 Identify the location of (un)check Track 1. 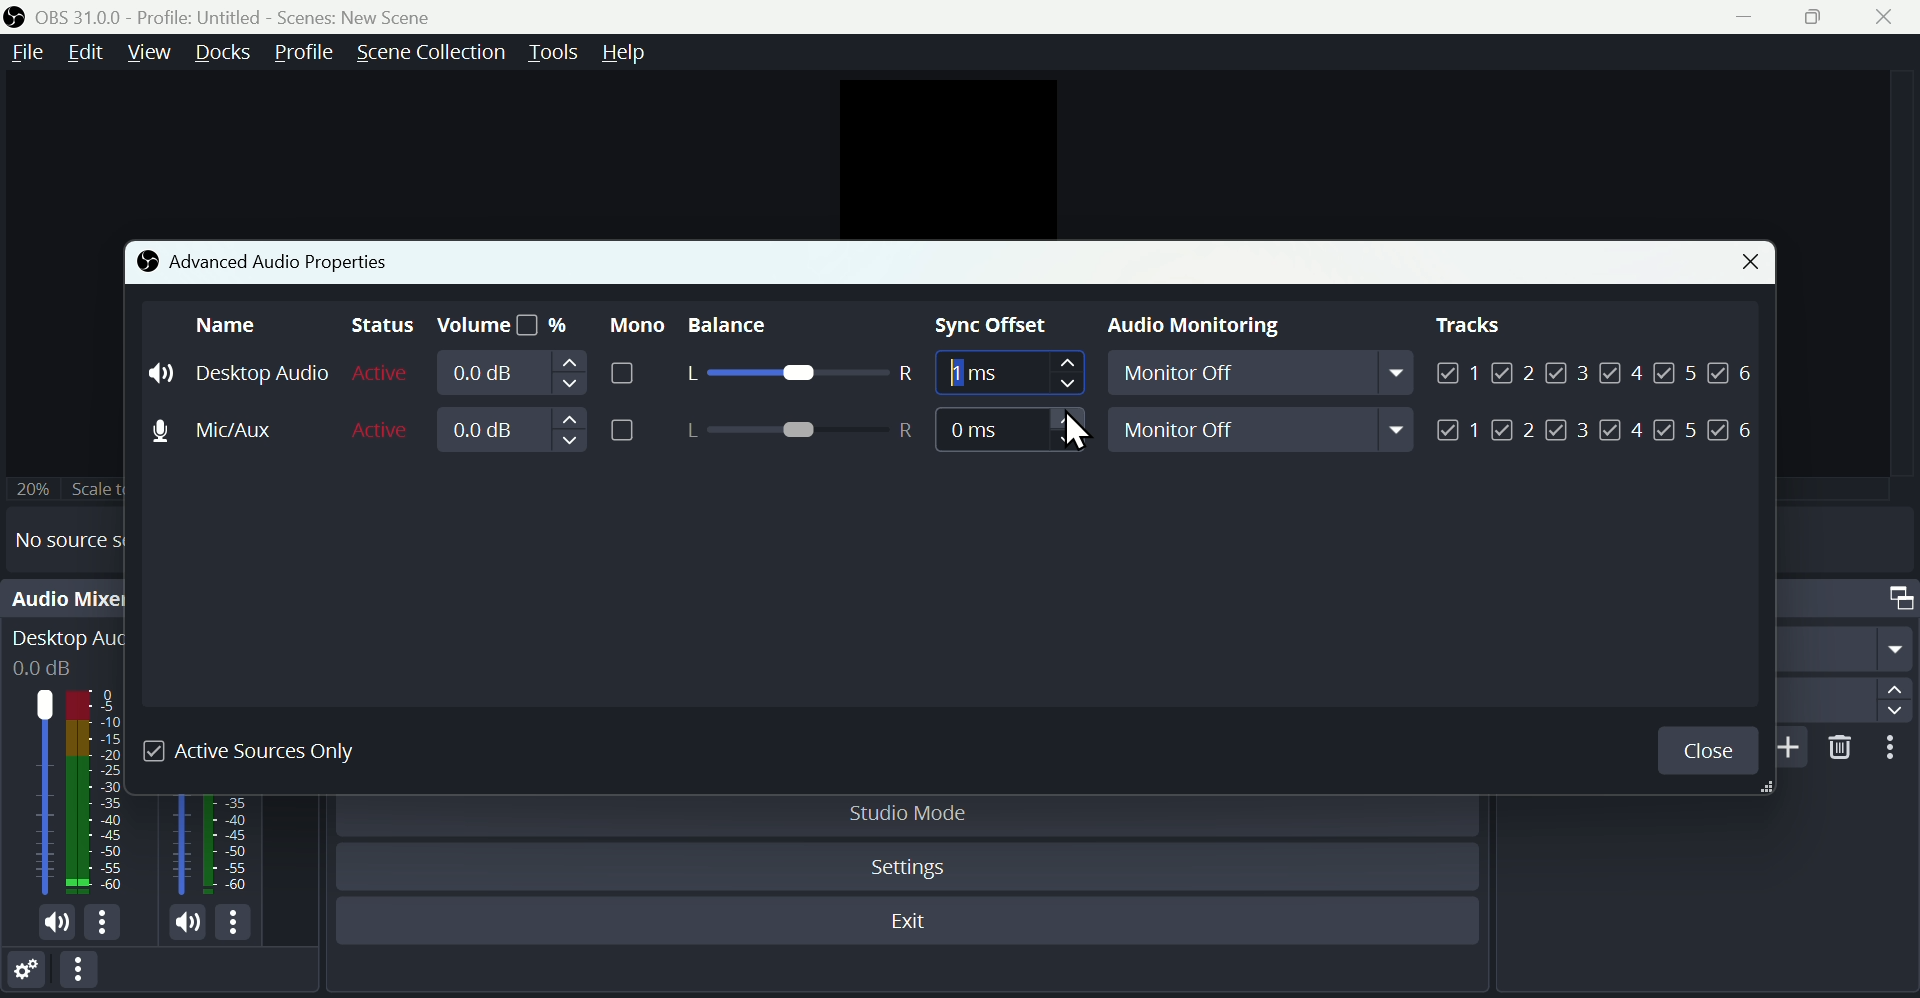
(1459, 430).